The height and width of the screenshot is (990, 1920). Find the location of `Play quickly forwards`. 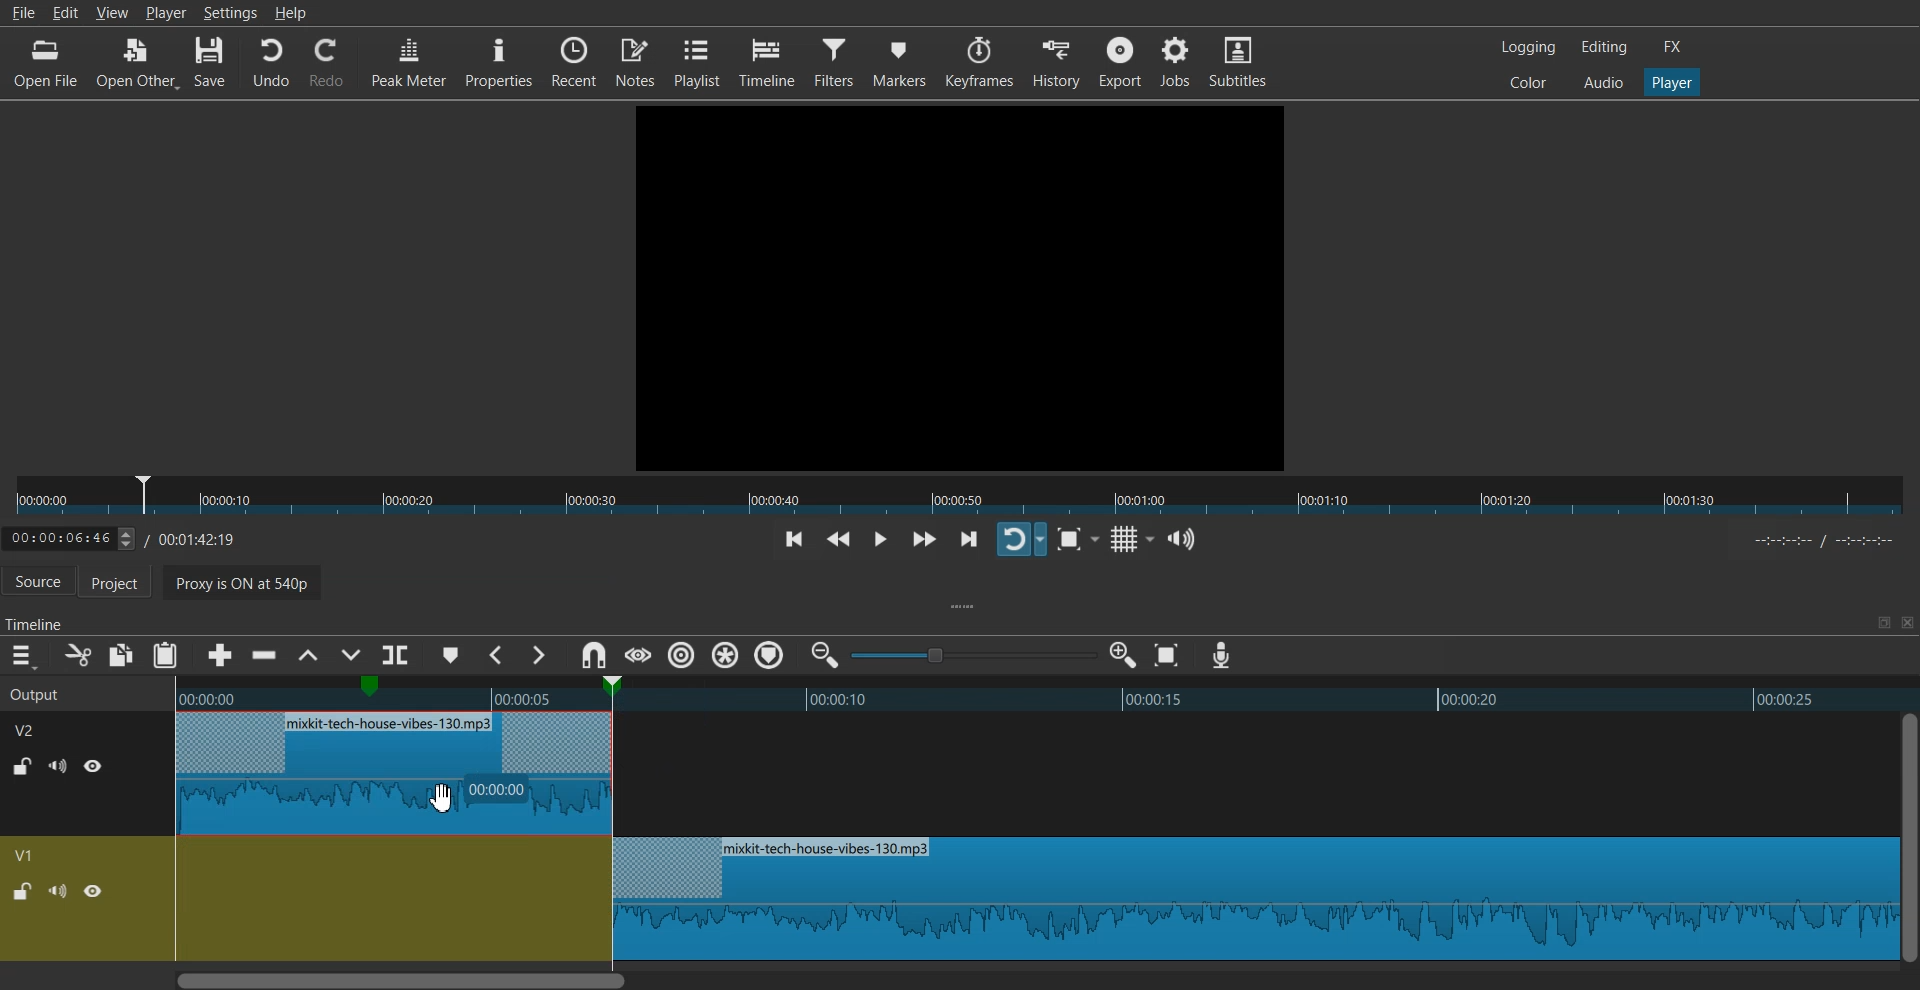

Play quickly forwards is located at coordinates (924, 539).